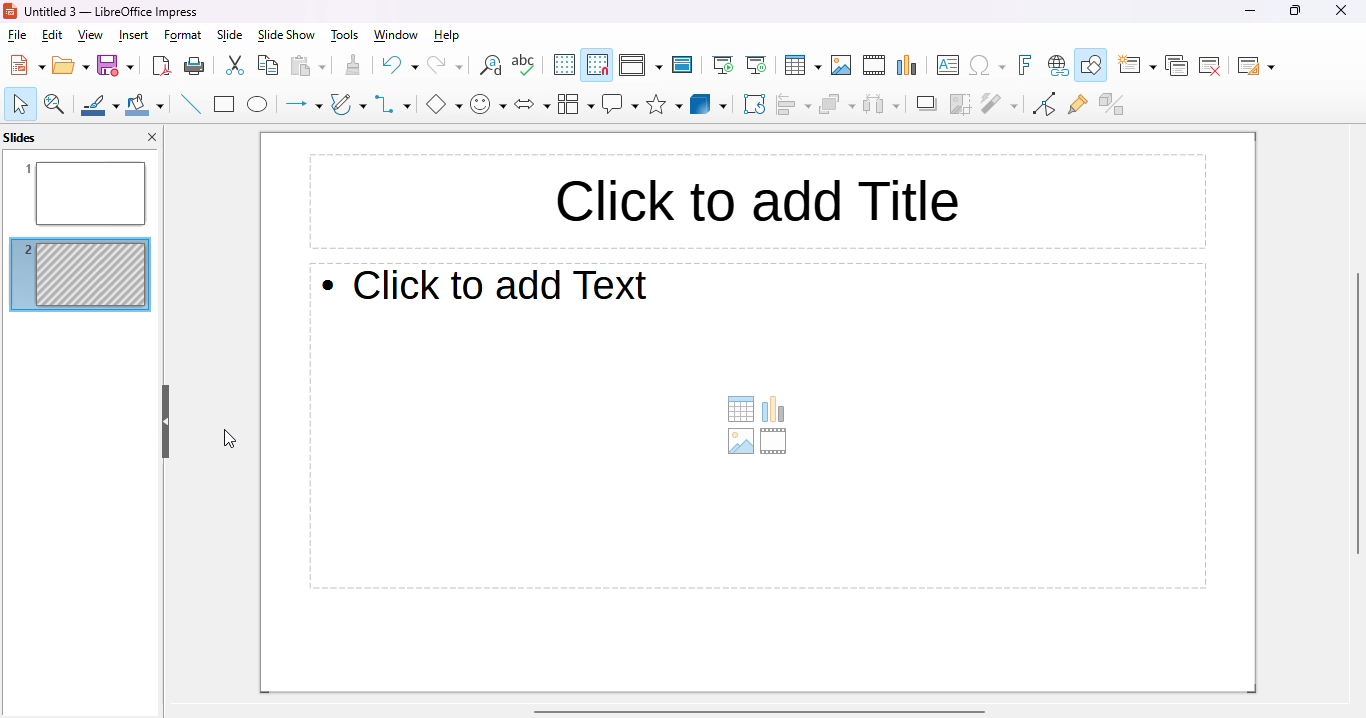 The image size is (1366, 718). What do you see at coordinates (621, 104) in the screenshot?
I see `callout shapes` at bounding box center [621, 104].